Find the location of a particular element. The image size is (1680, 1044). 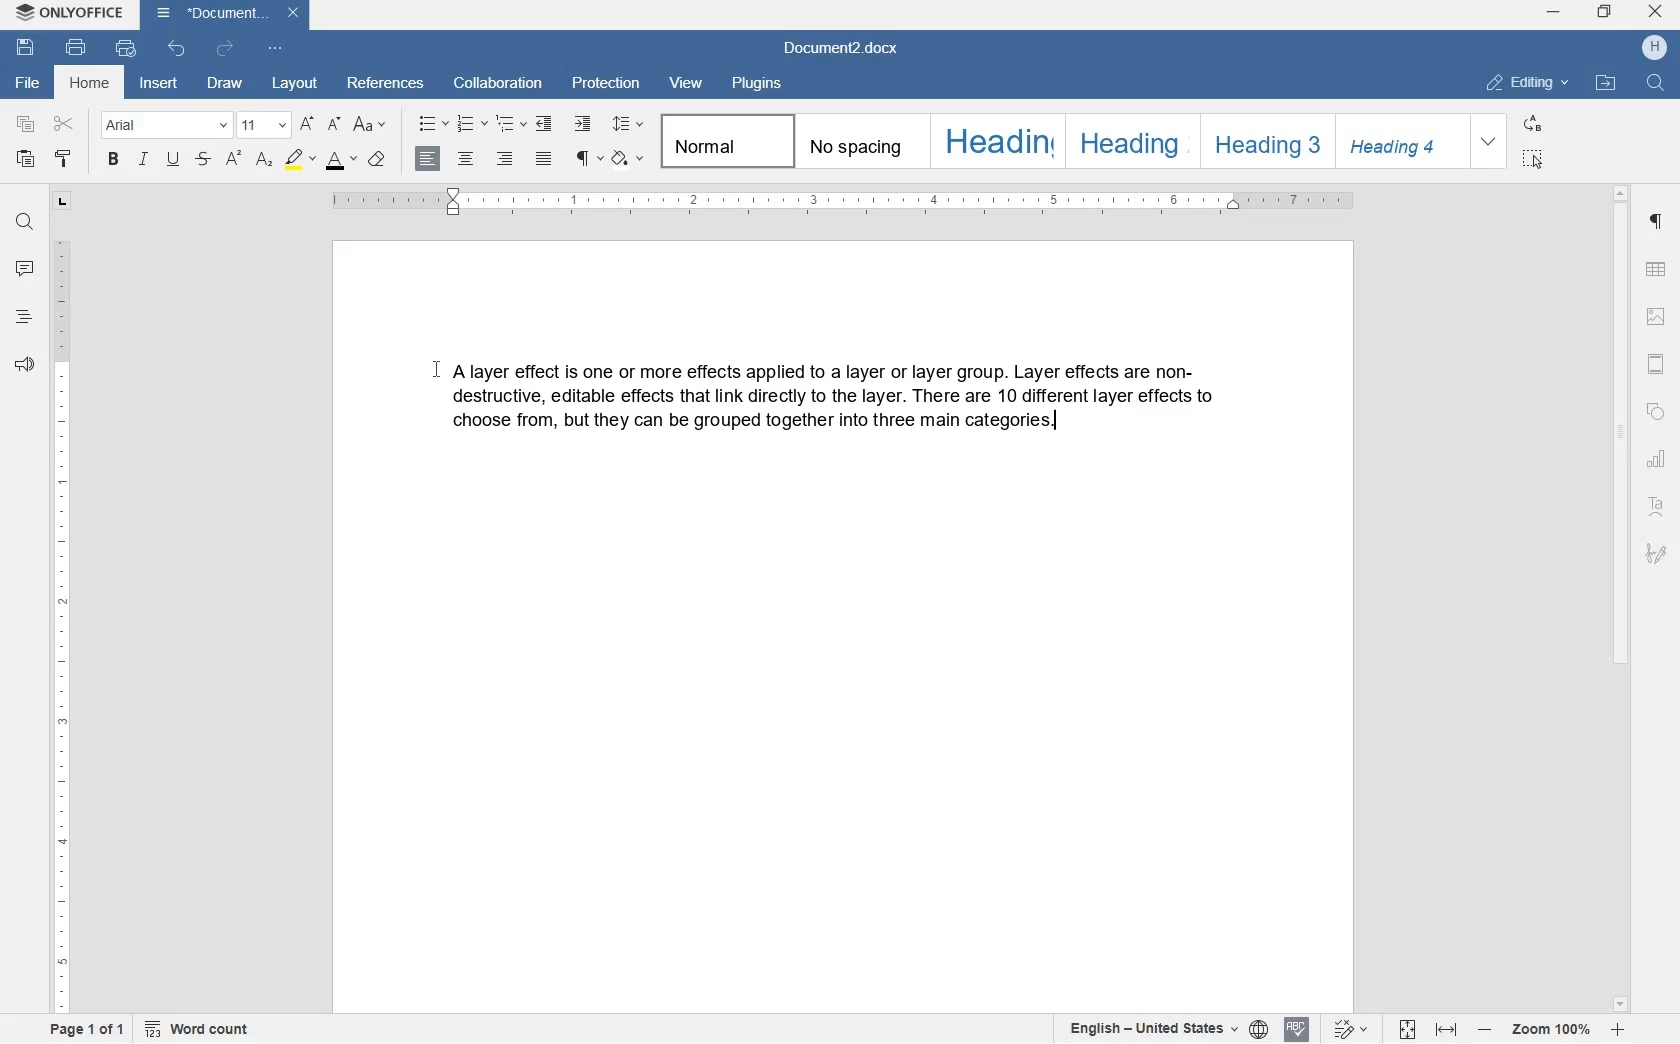

increase indent is located at coordinates (583, 125).